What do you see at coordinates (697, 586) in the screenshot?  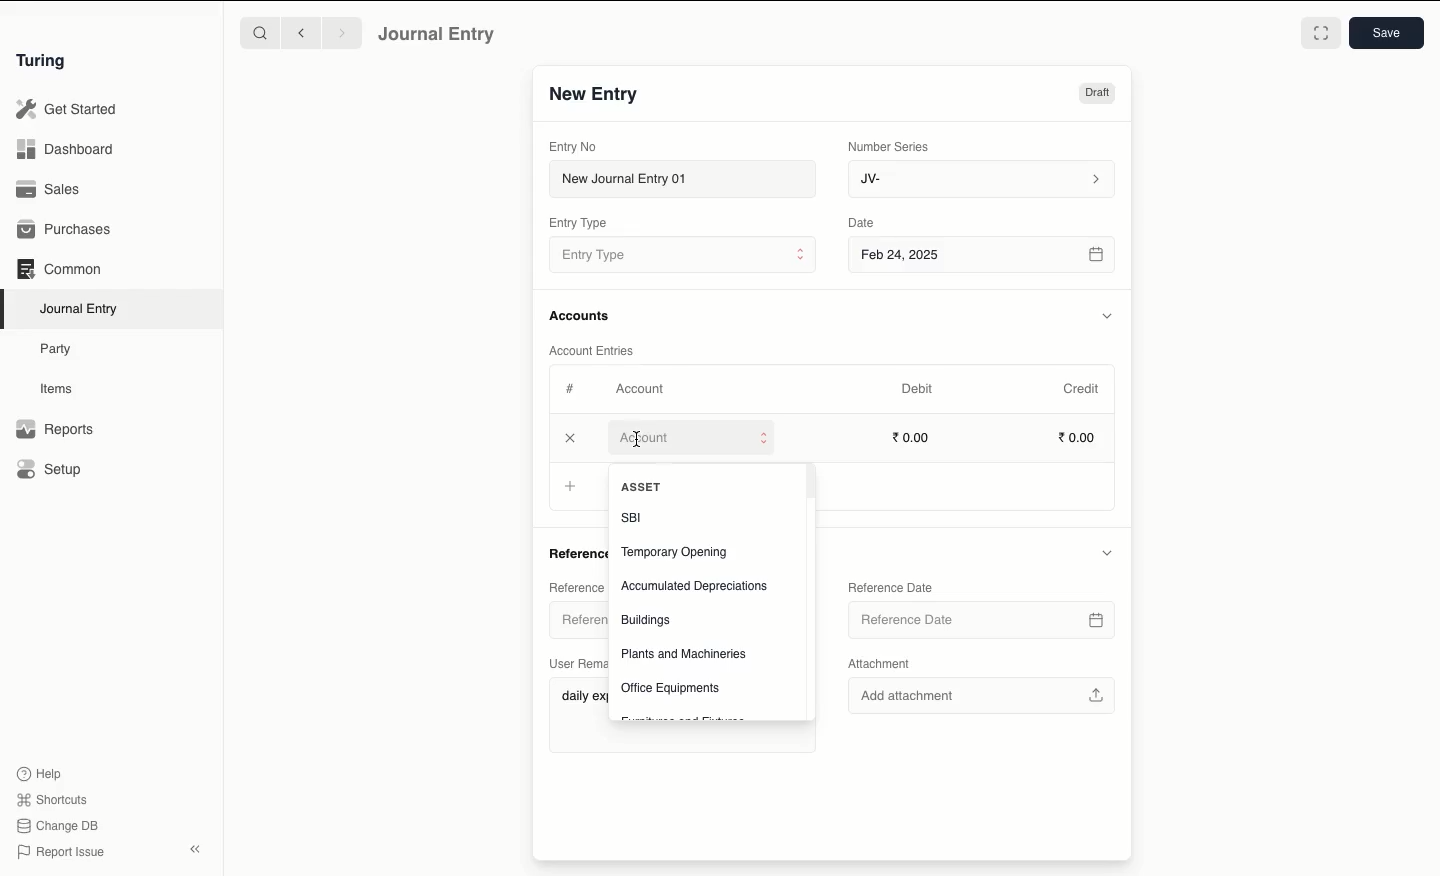 I see `Accumulated Depreciations` at bounding box center [697, 586].